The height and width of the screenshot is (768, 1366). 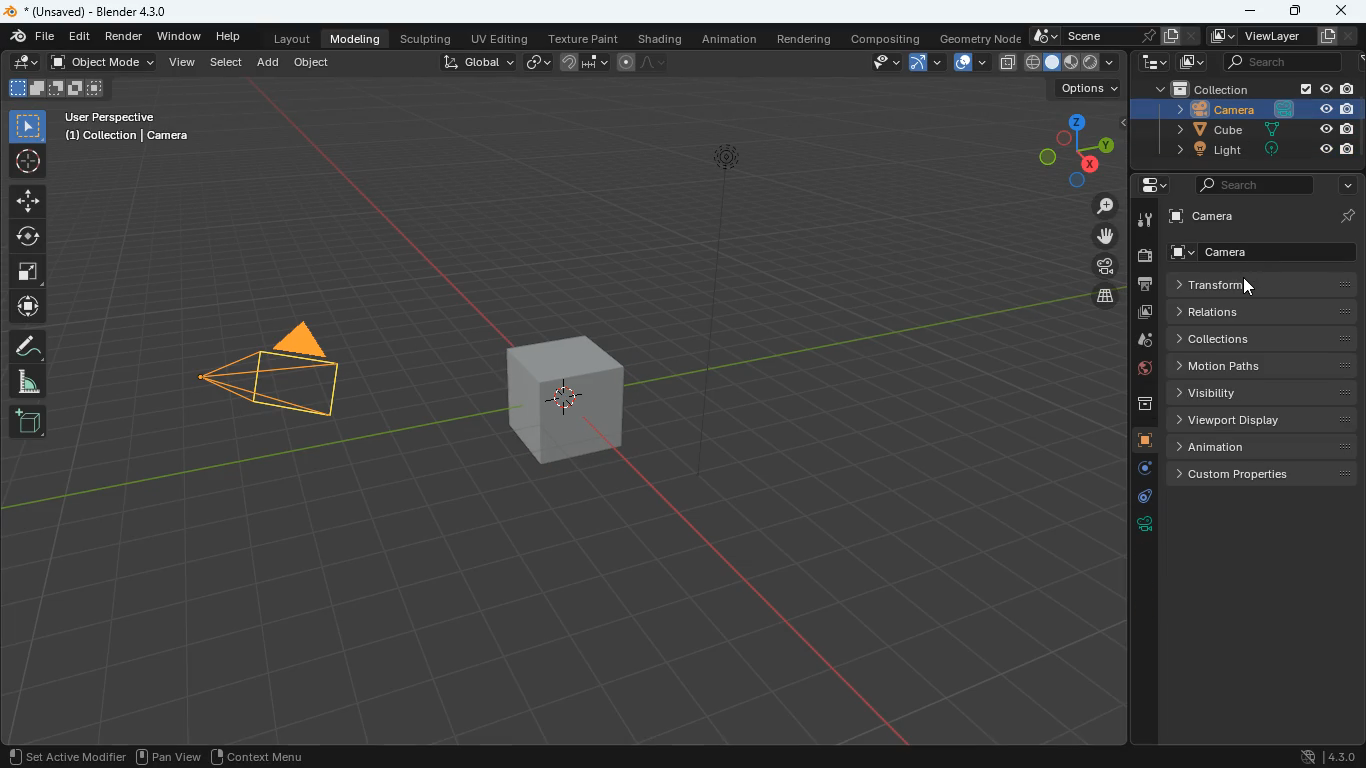 I want to click on rotation, so click(x=27, y=235).